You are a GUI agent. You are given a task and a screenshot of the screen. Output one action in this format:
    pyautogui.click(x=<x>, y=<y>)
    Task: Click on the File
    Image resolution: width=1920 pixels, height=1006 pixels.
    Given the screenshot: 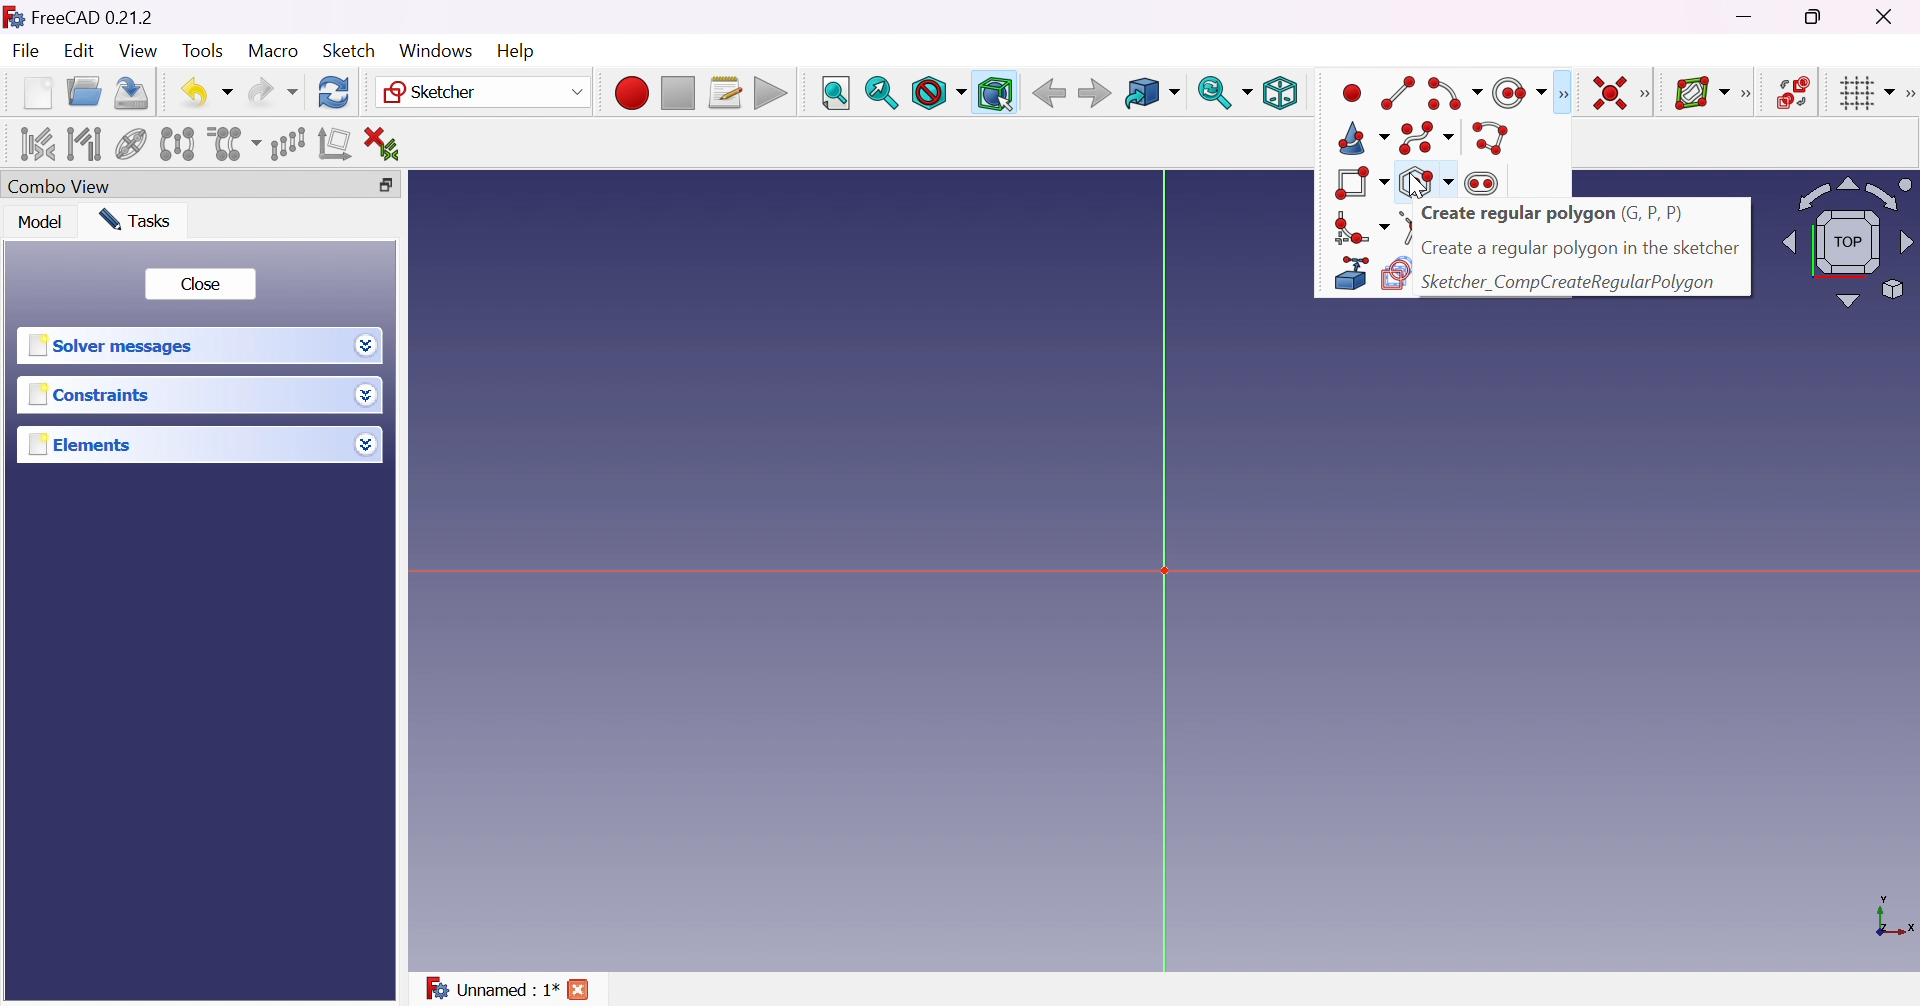 What is the action you would take?
    pyautogui.click(x=26, y=53)
    